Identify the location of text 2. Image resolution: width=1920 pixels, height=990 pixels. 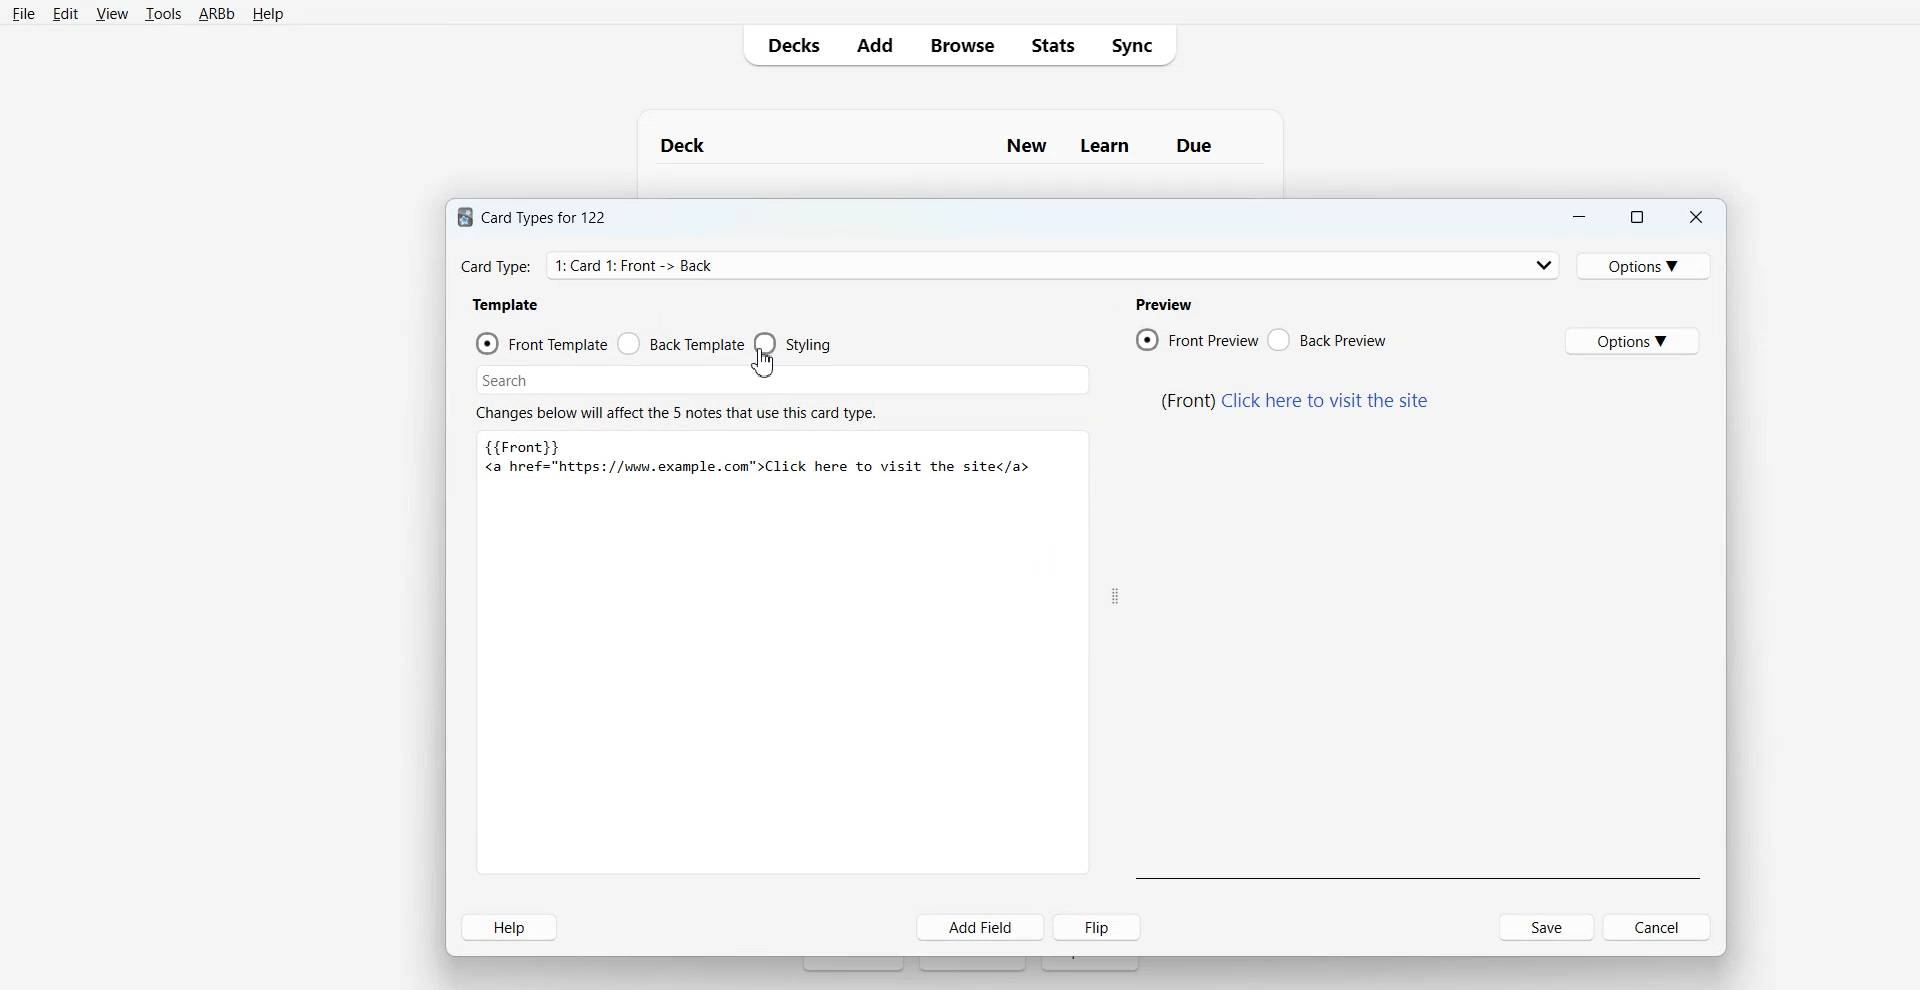
(511, 305).